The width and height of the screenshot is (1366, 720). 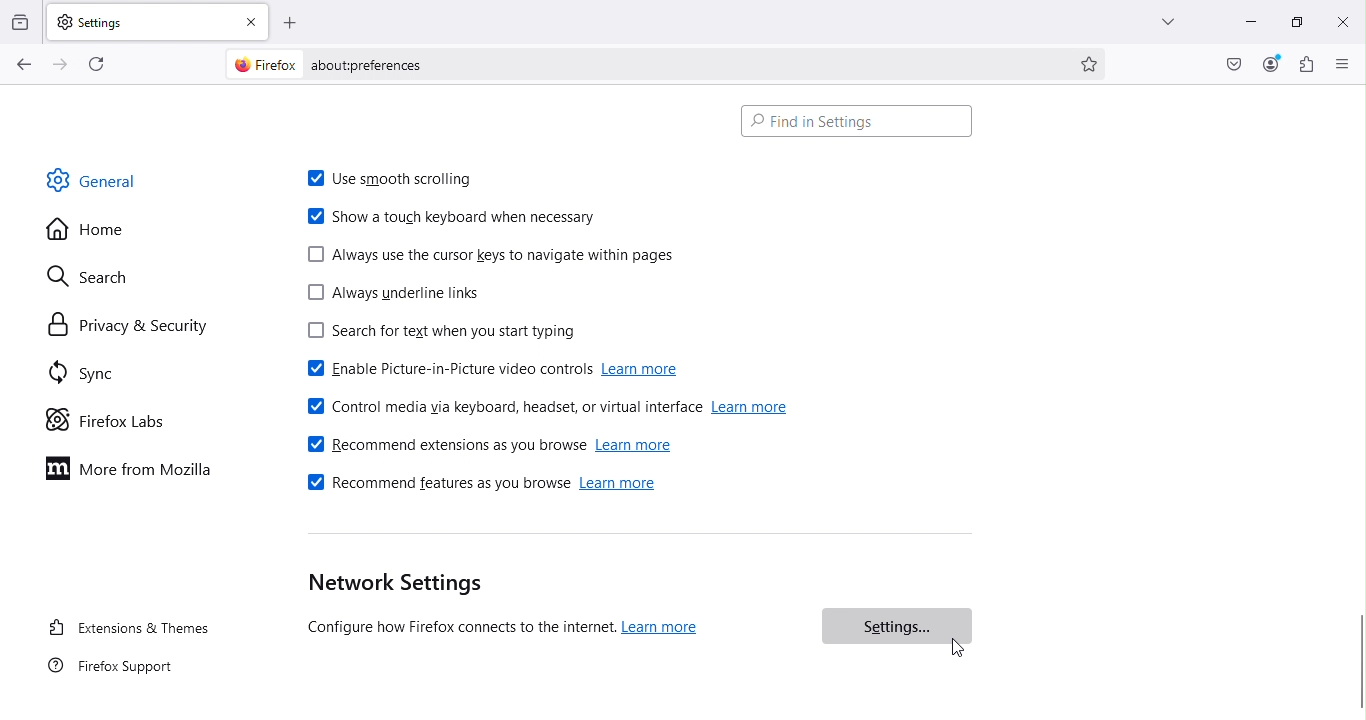 I want to click on Bookmark this page, so click(x=1093, y=66).